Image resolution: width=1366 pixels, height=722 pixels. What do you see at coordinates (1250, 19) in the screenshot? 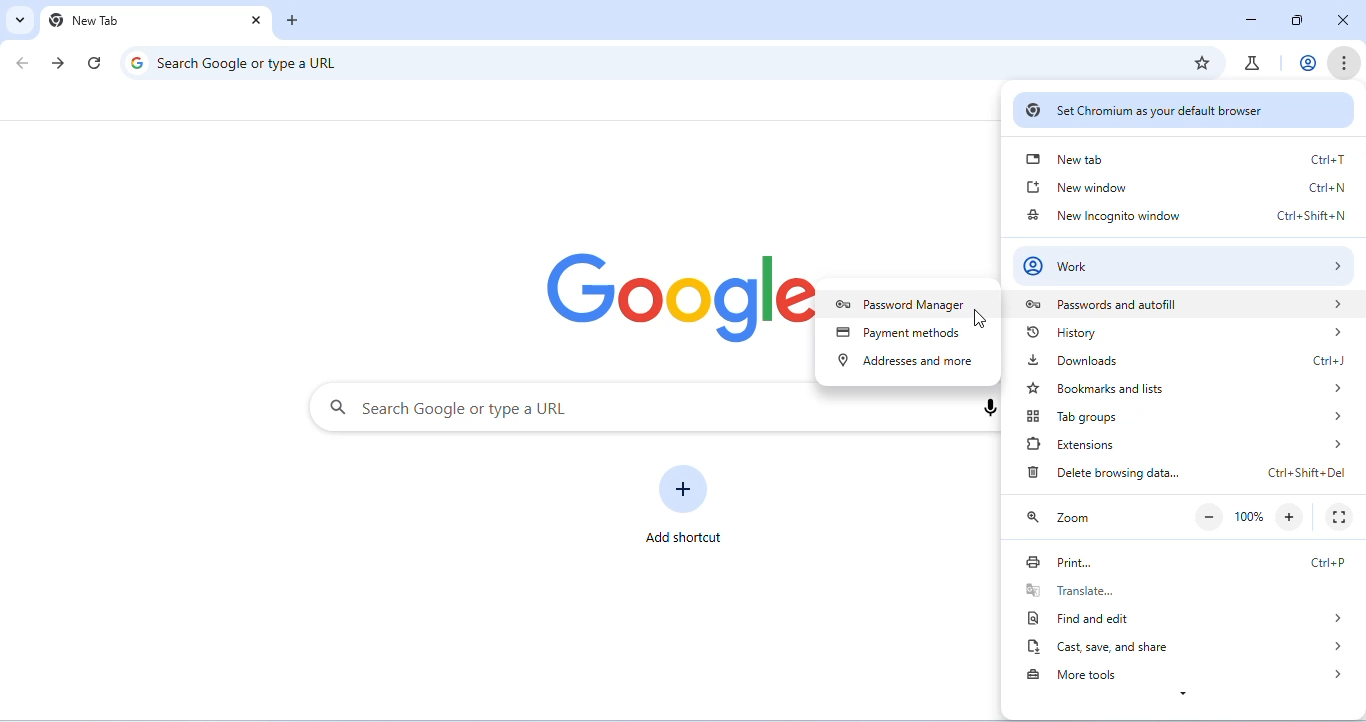
I see `minimize` at bounding box center [1250, 19].